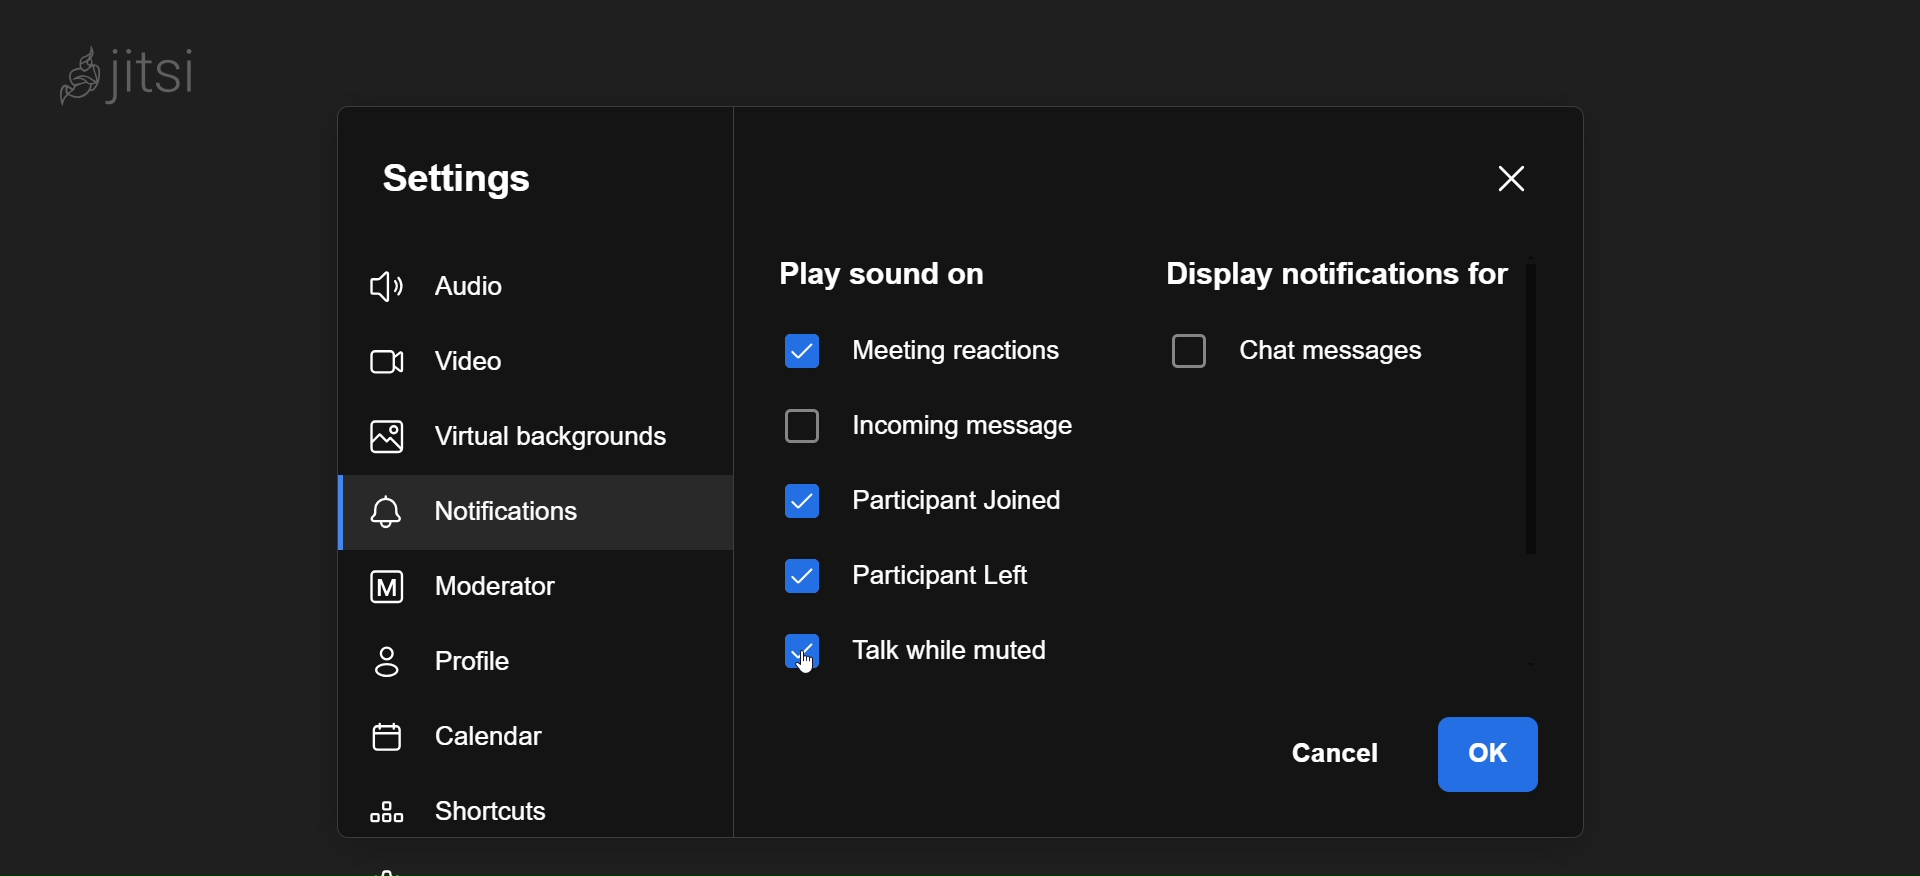 The image size is (1920, 876). I want to click on cancel, so click(1338, 755).